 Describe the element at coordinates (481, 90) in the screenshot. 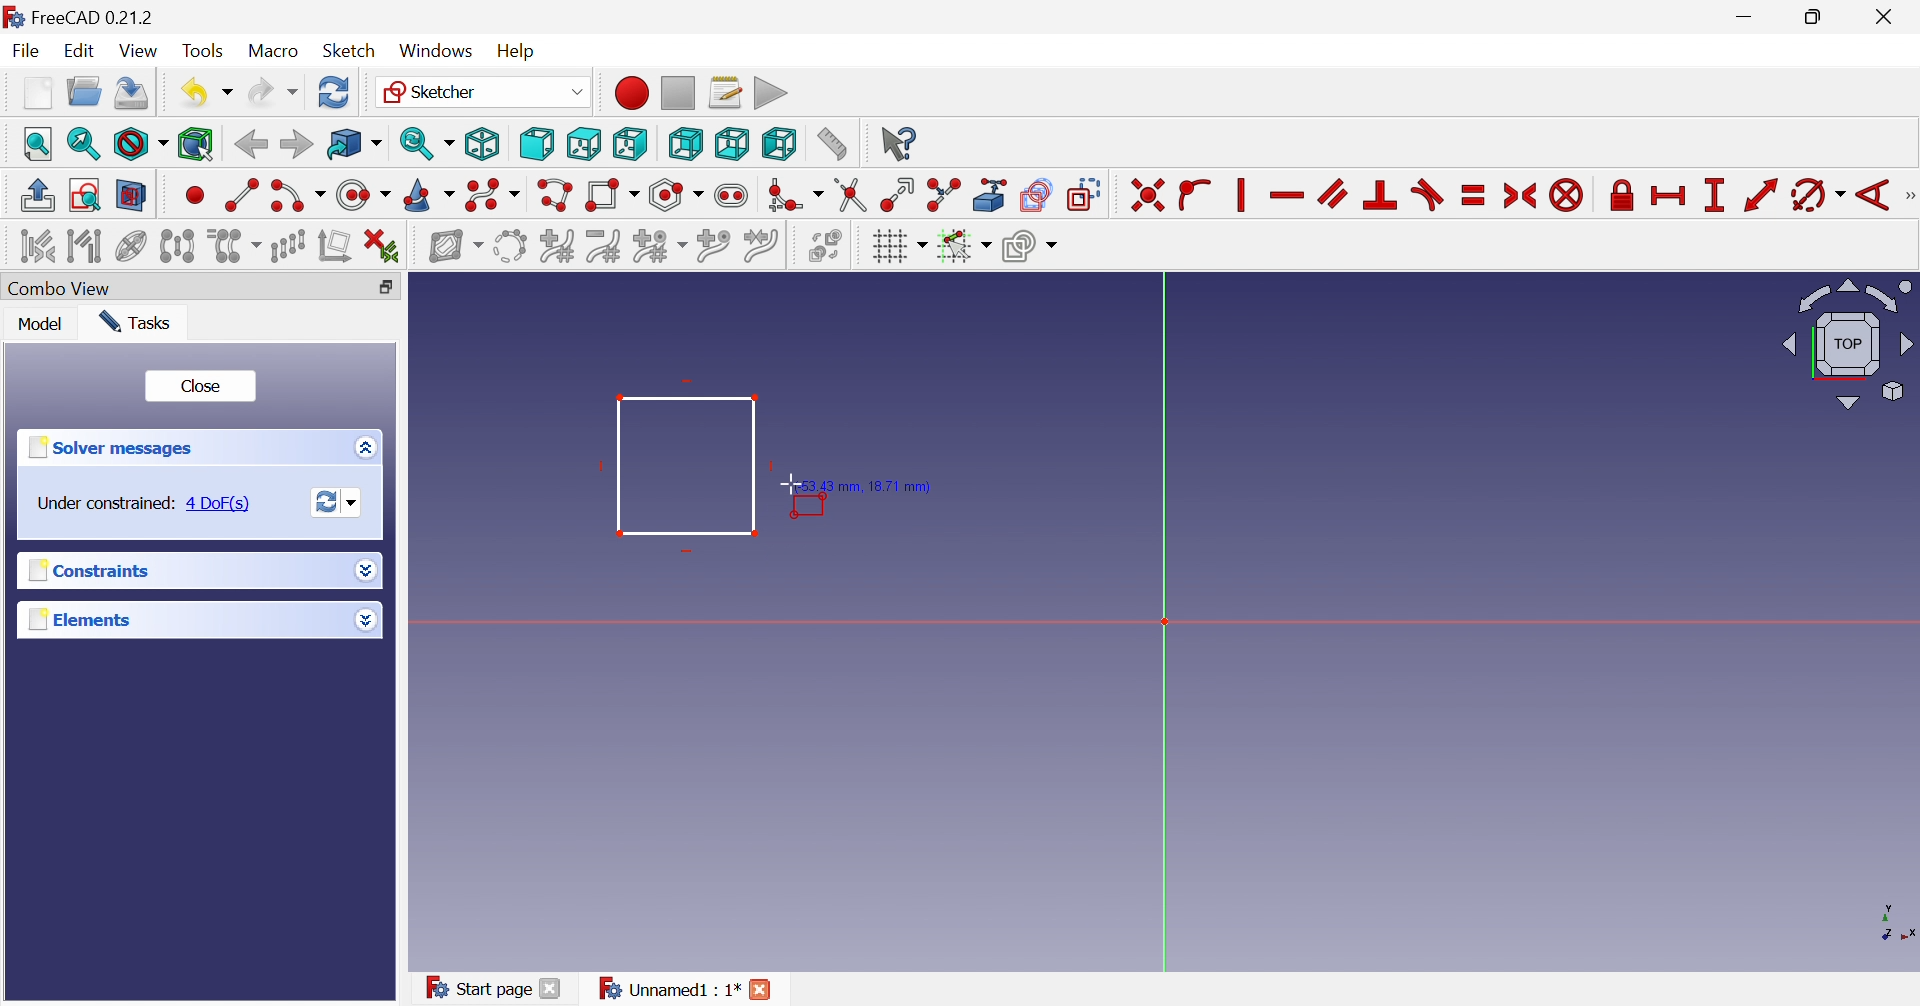

I see `Sketcher` at that location.